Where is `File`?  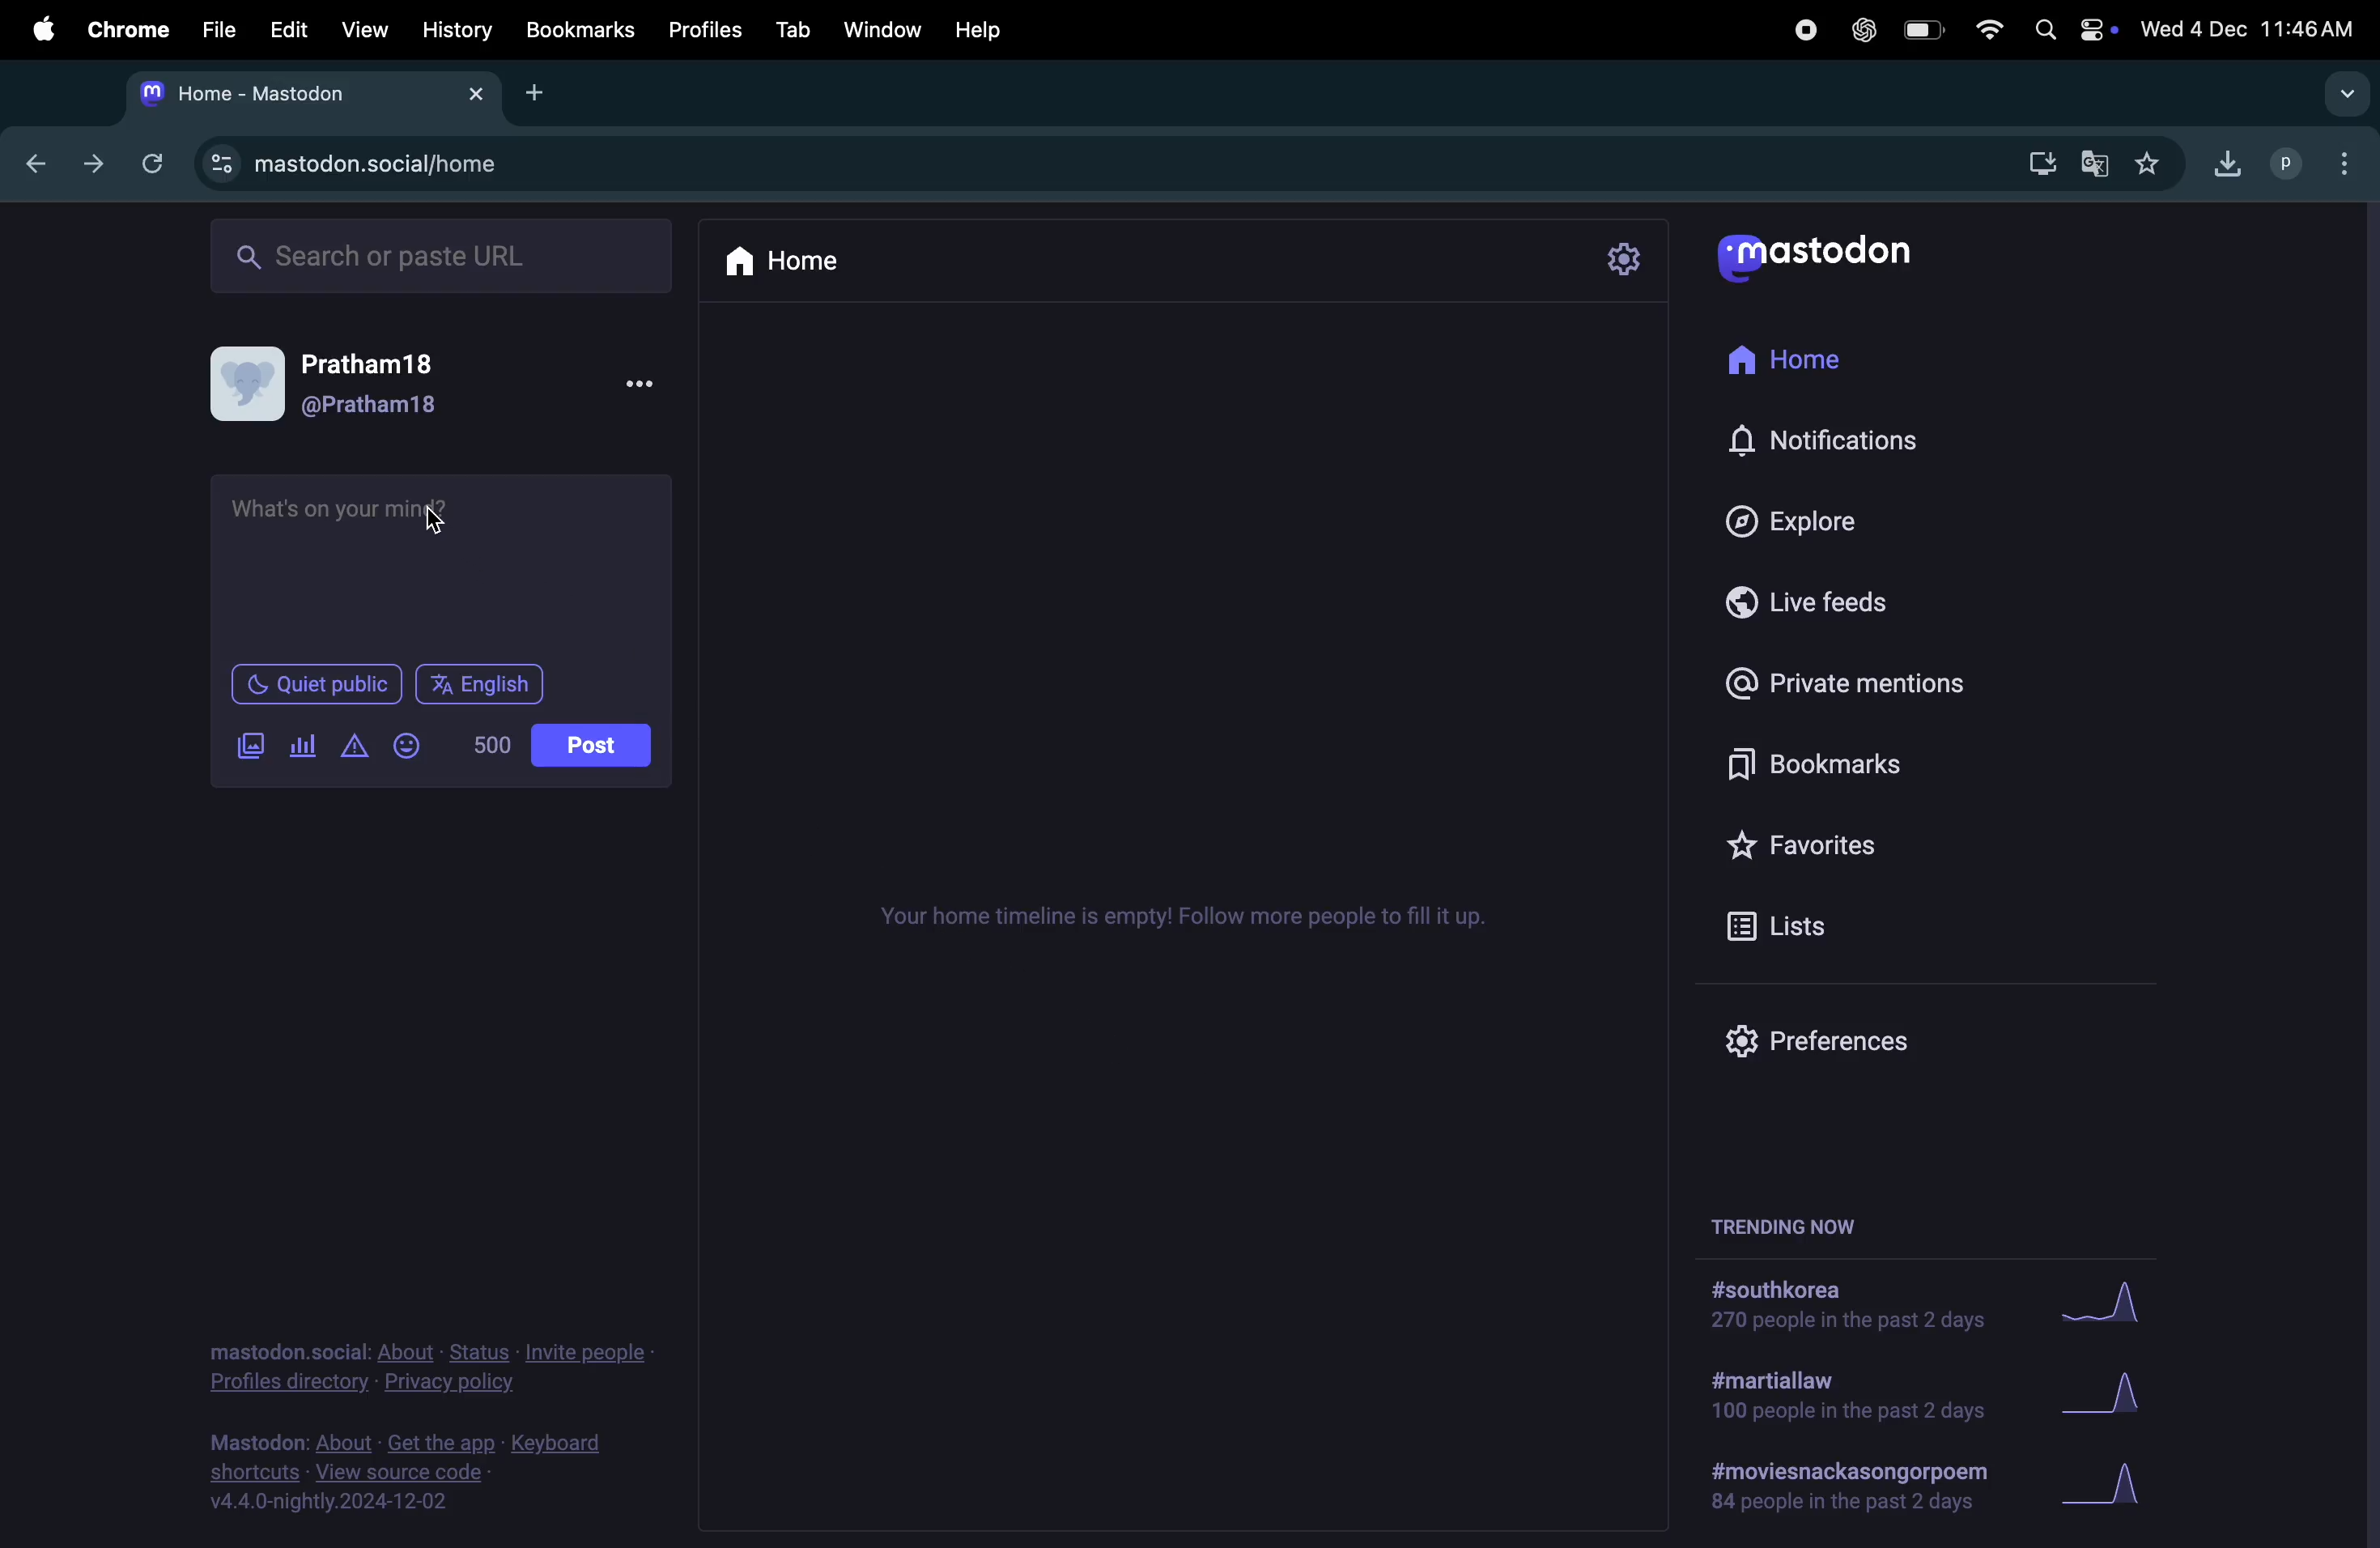
File is located at coordinates (213, 30).